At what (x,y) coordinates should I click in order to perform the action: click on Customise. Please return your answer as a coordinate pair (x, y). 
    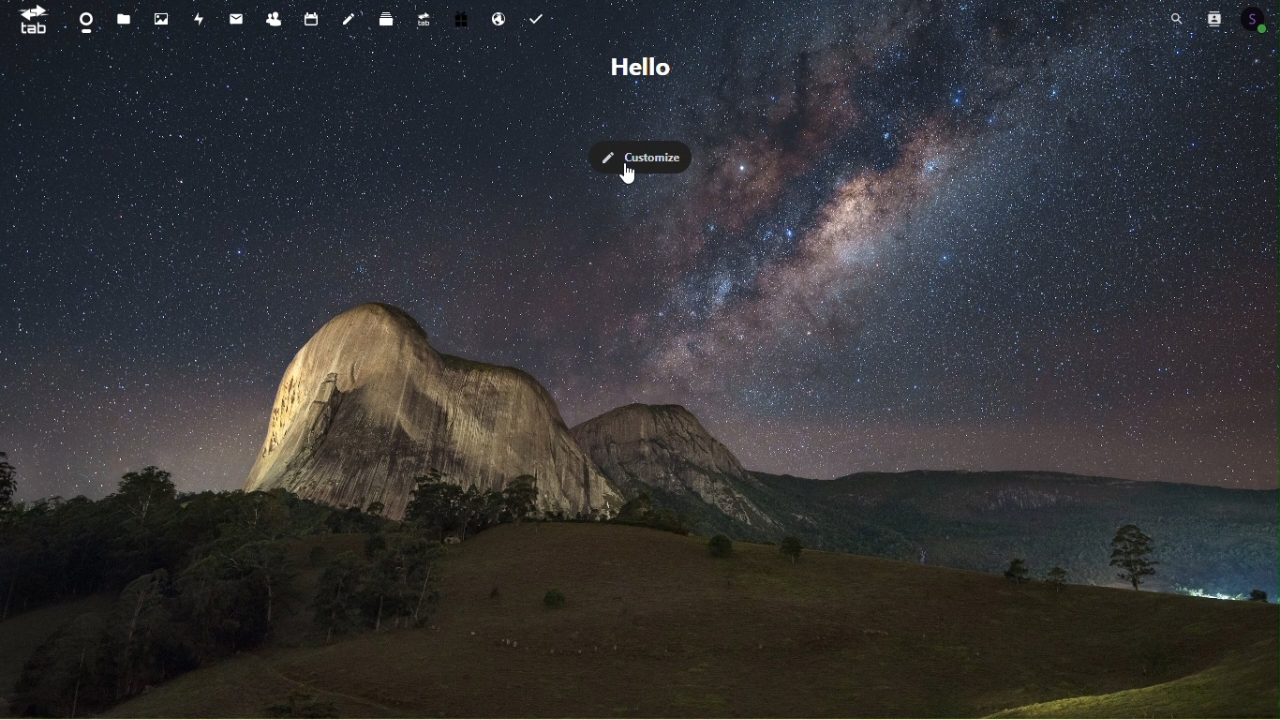
    Looking at the image, I should click on (642, 158).